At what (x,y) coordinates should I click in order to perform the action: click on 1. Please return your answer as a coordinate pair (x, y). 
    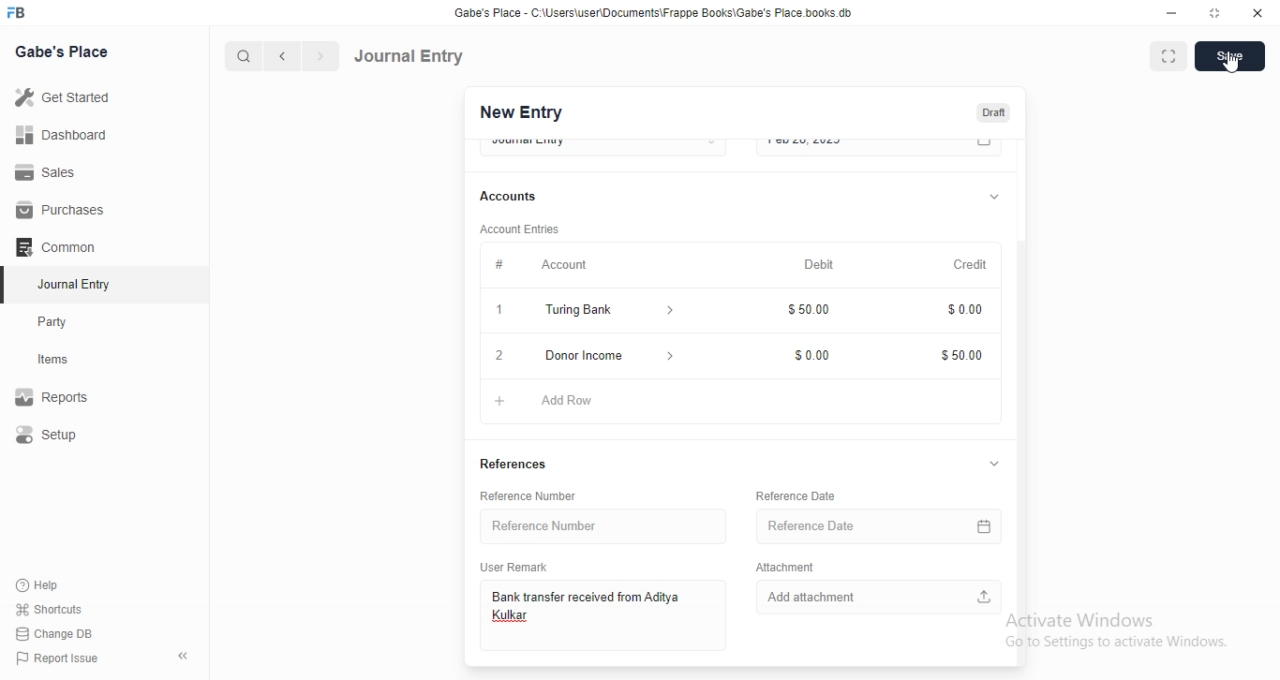
    Looking at the image, I should click on (502, 312).